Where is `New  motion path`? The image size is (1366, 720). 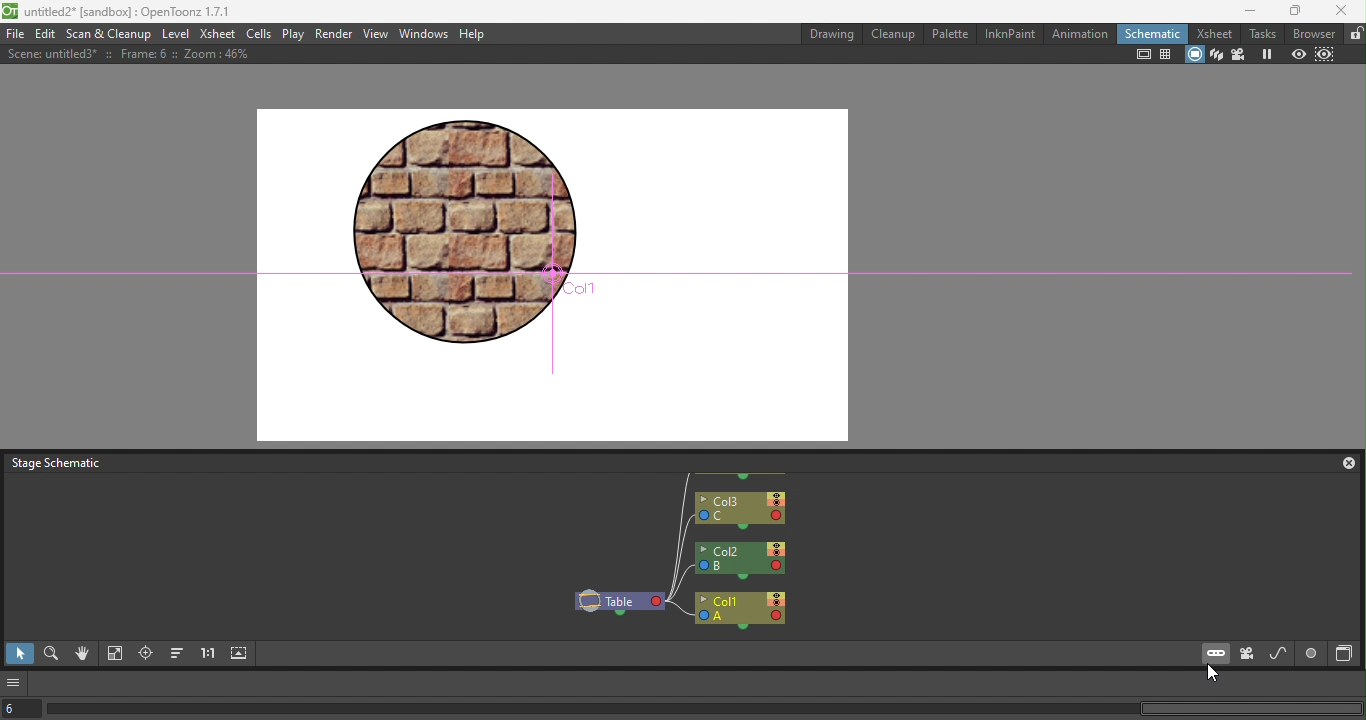
New  motion path is located at coordinates (1279, 654).